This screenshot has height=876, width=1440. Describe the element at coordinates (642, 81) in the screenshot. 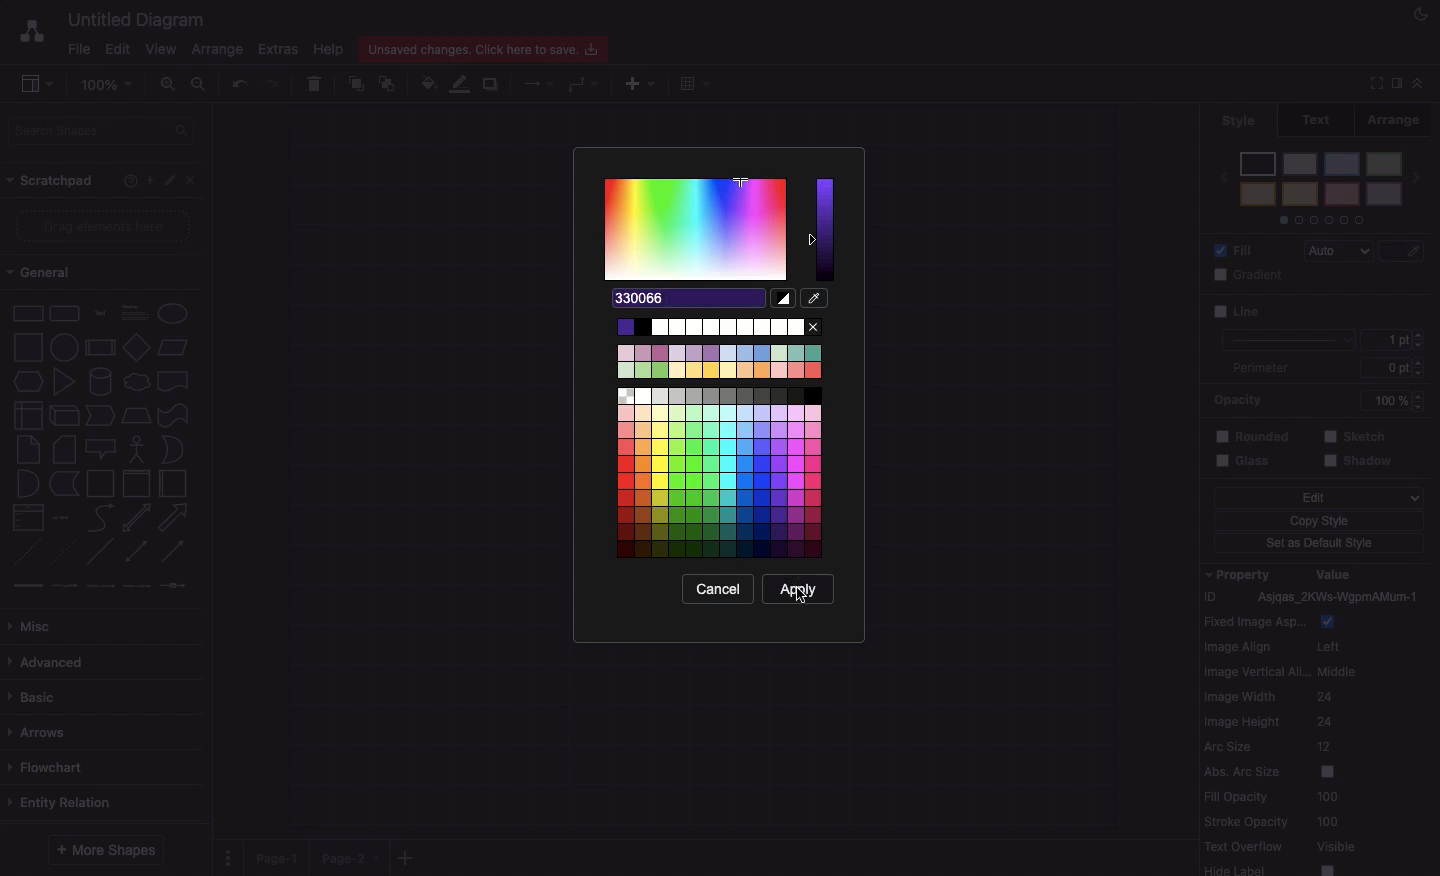

I see `Ad` at that location.